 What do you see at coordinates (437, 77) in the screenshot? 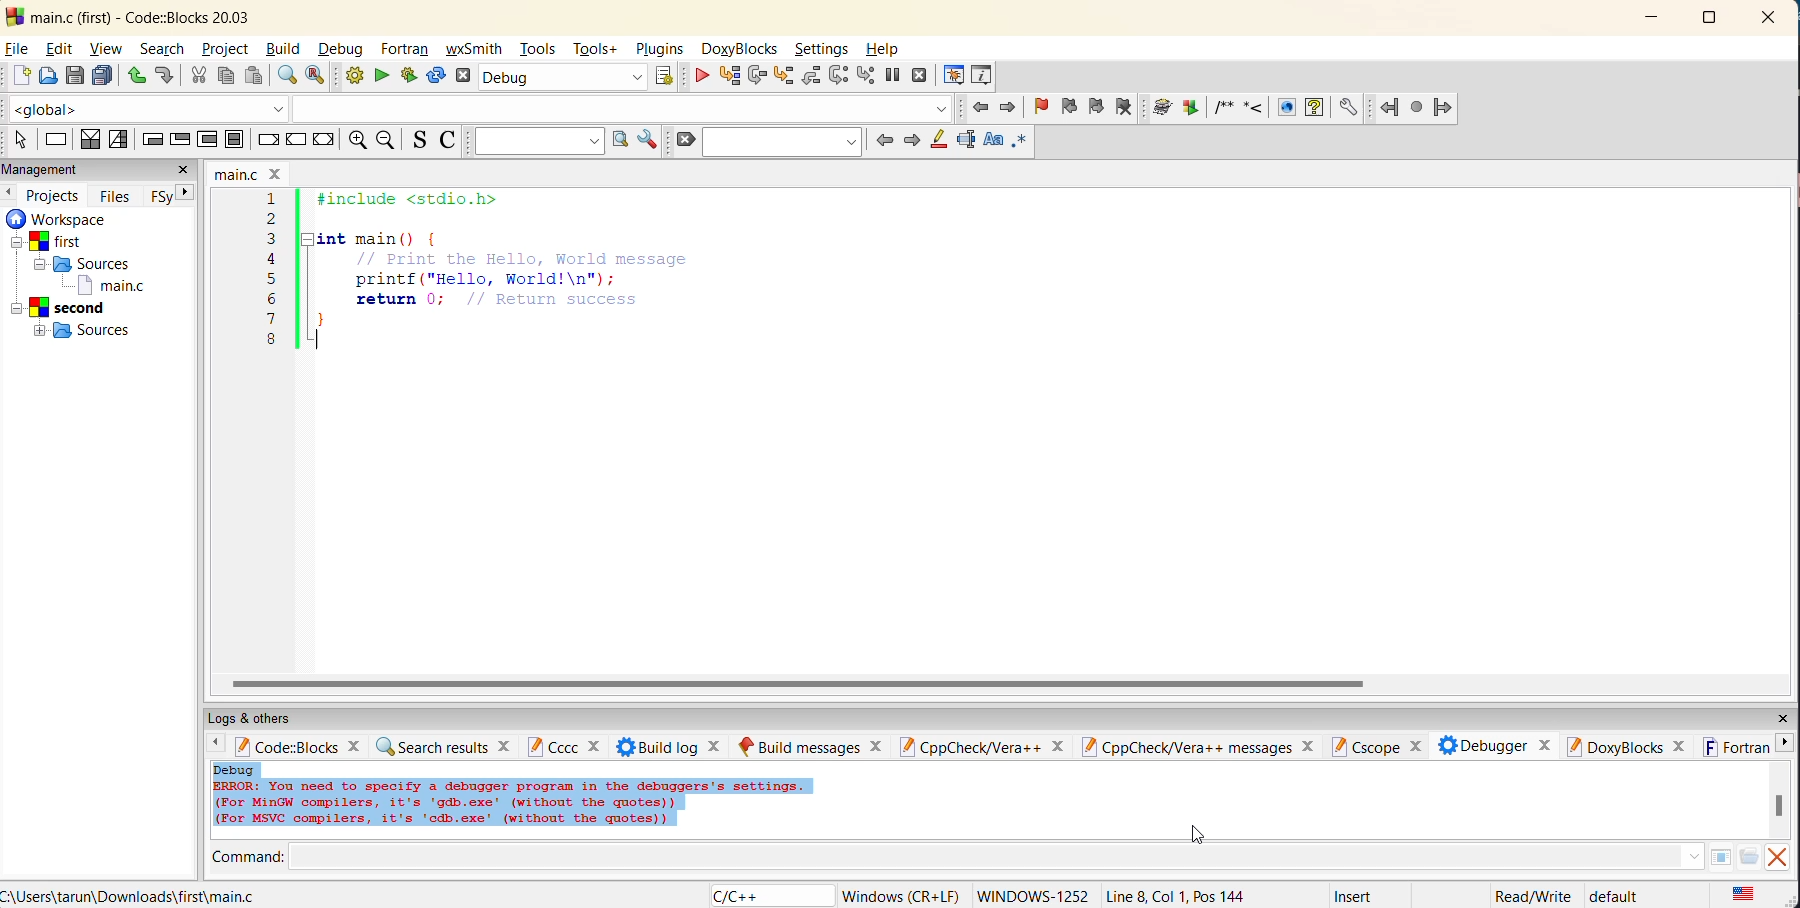
I see `rebuild` at bounding box center [437, 77].